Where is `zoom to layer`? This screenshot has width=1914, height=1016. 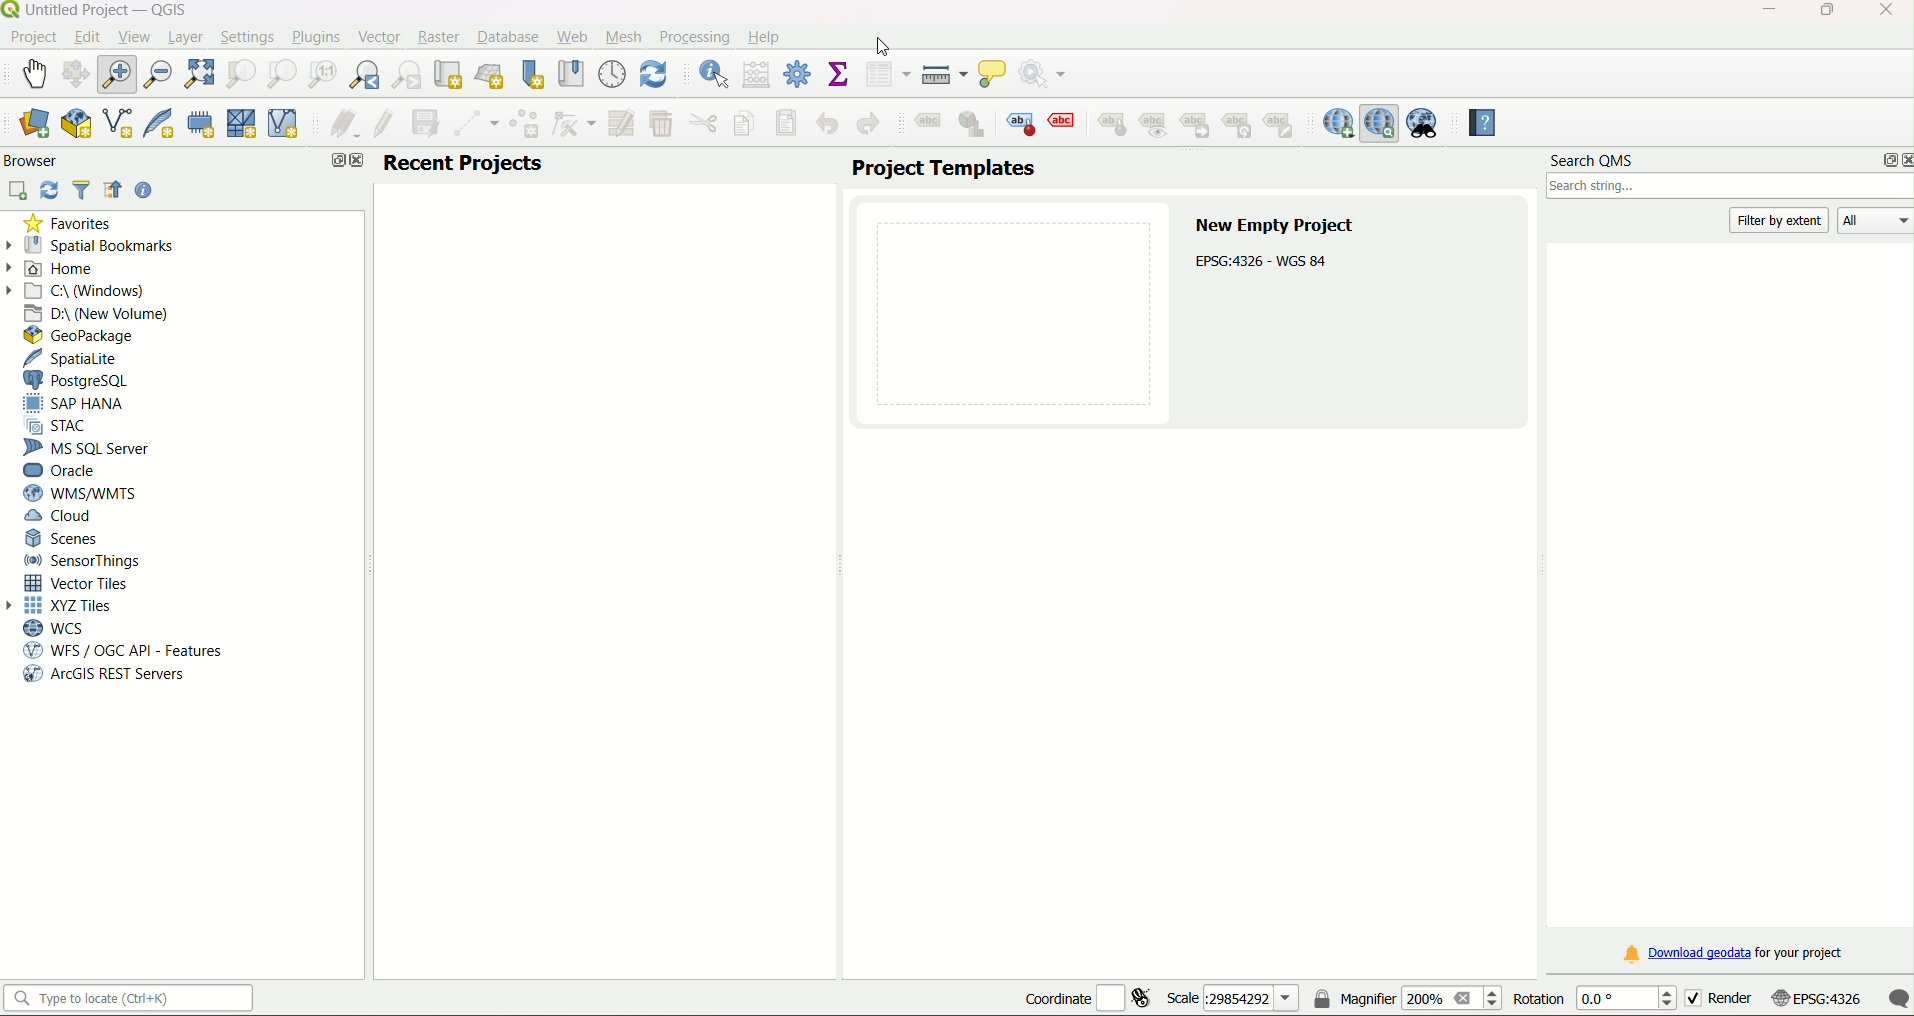 zoom to layer is located at coordinates (279, 74).